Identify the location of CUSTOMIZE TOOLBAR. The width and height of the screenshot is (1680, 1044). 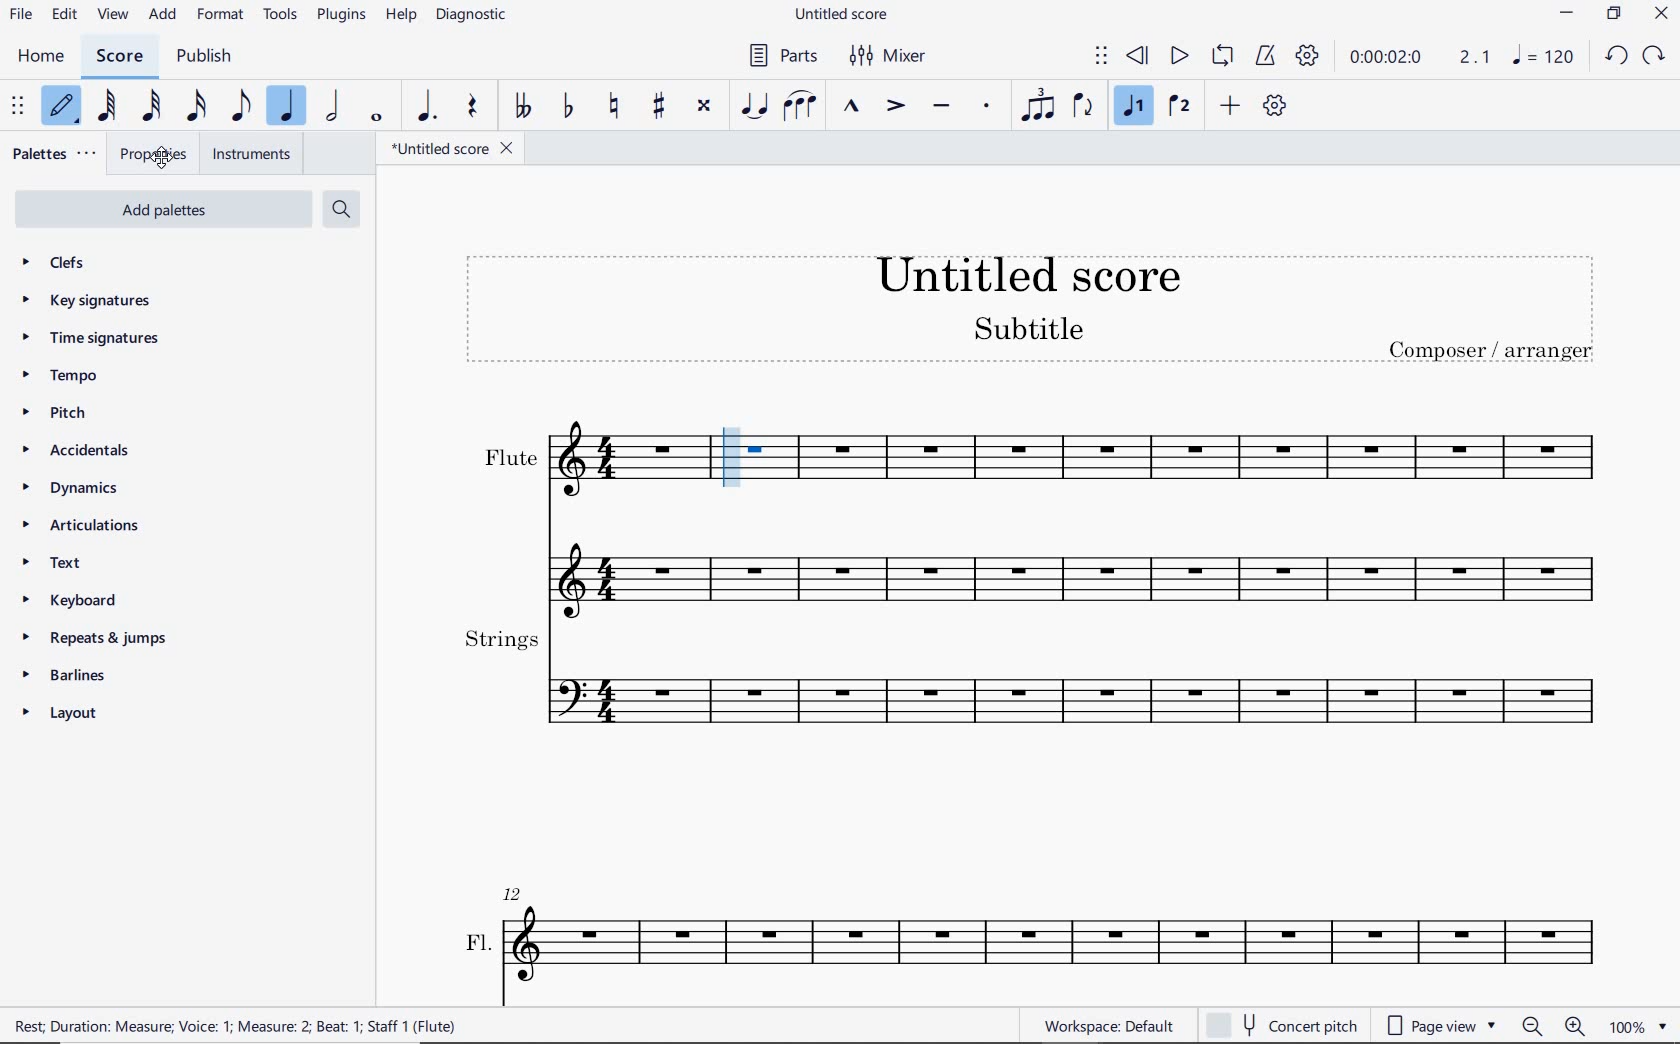
(1275, 106).